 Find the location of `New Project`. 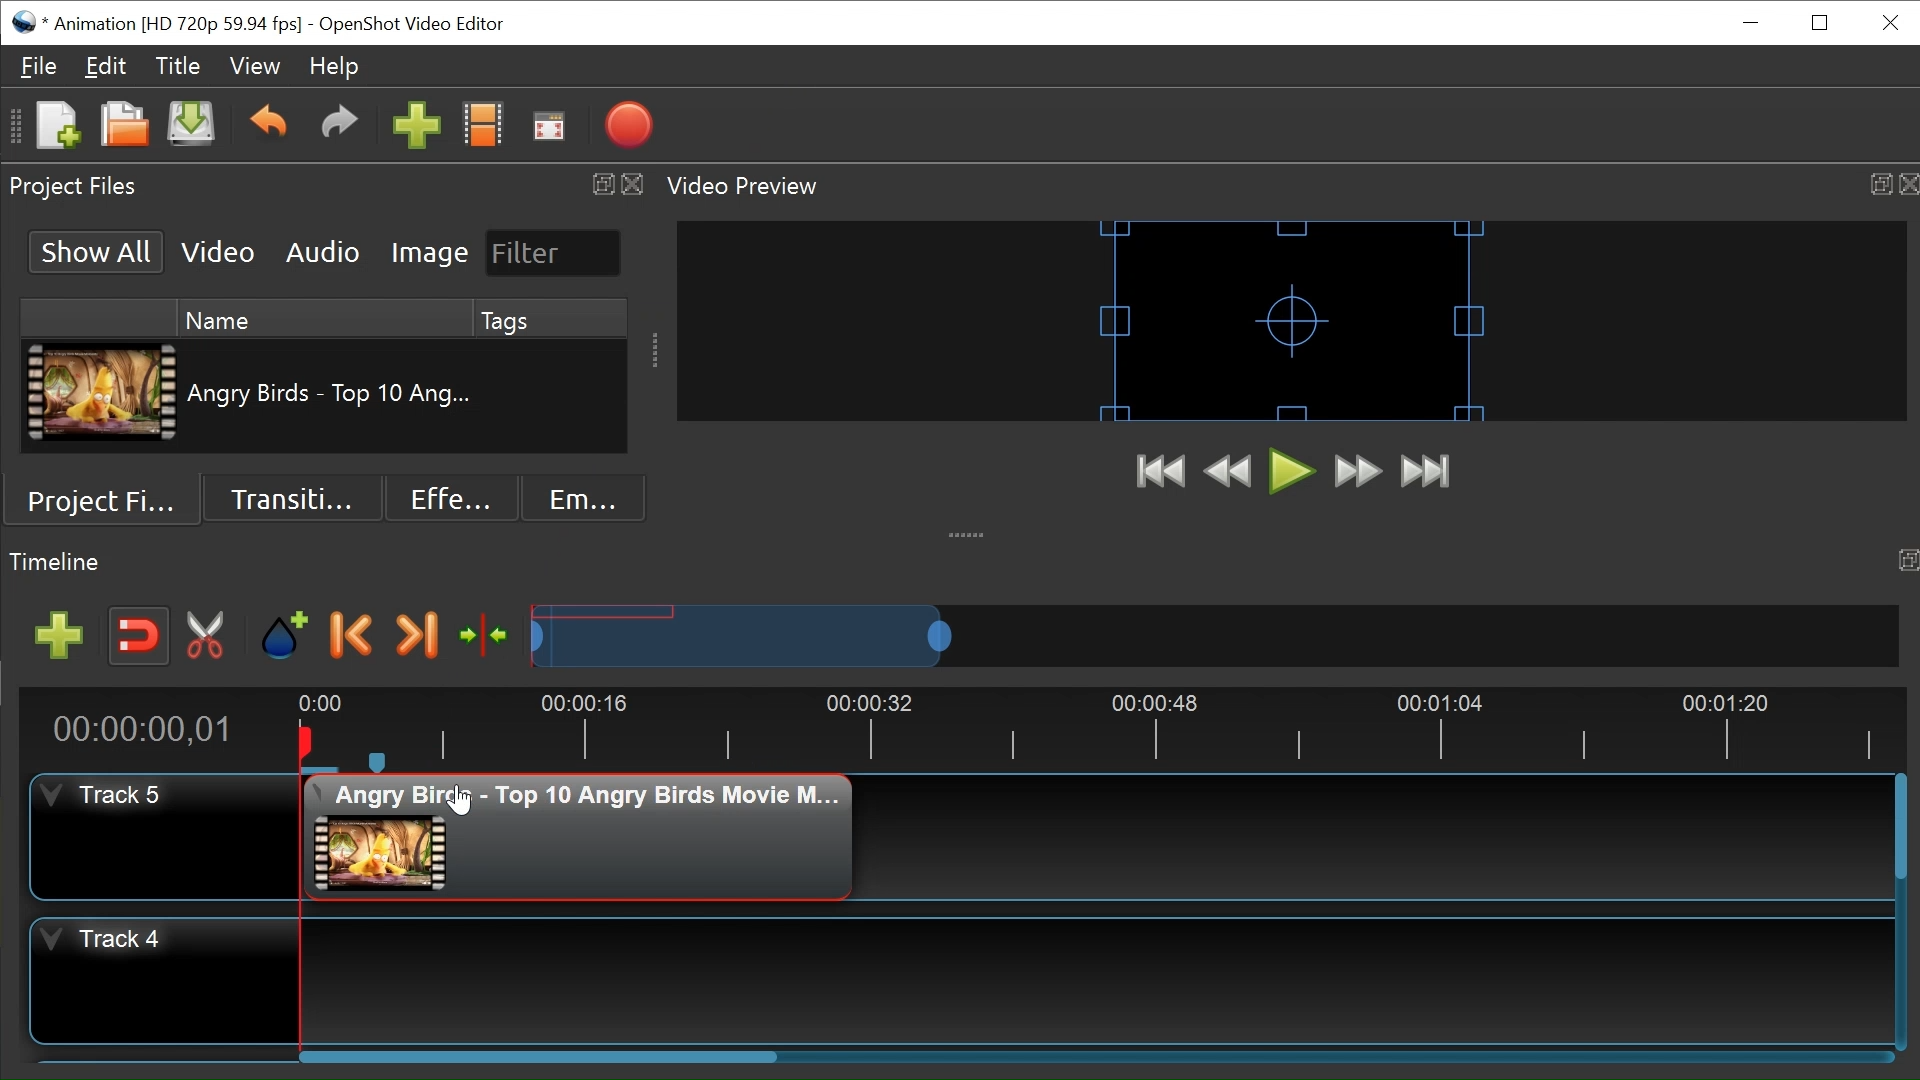

New Project is located at coordinates (57, 127).